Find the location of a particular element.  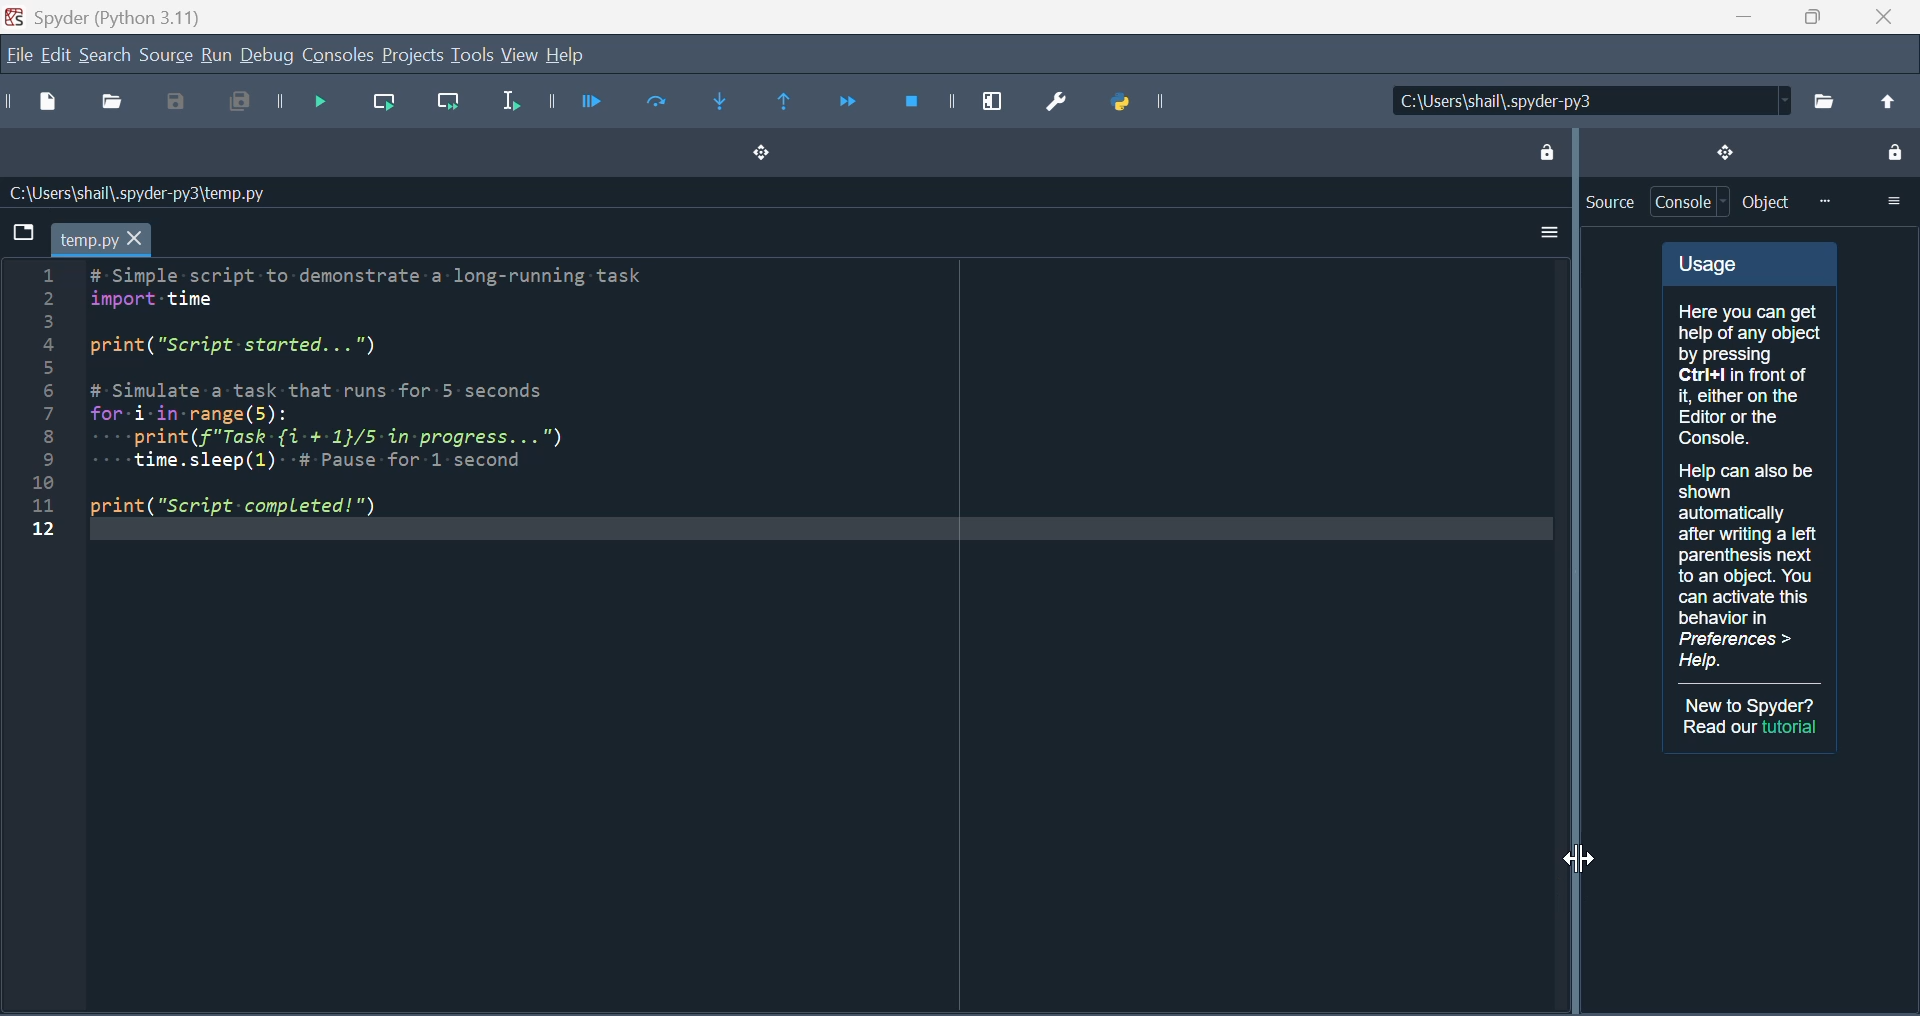

Preferences is located at coordinates (1064, 99).